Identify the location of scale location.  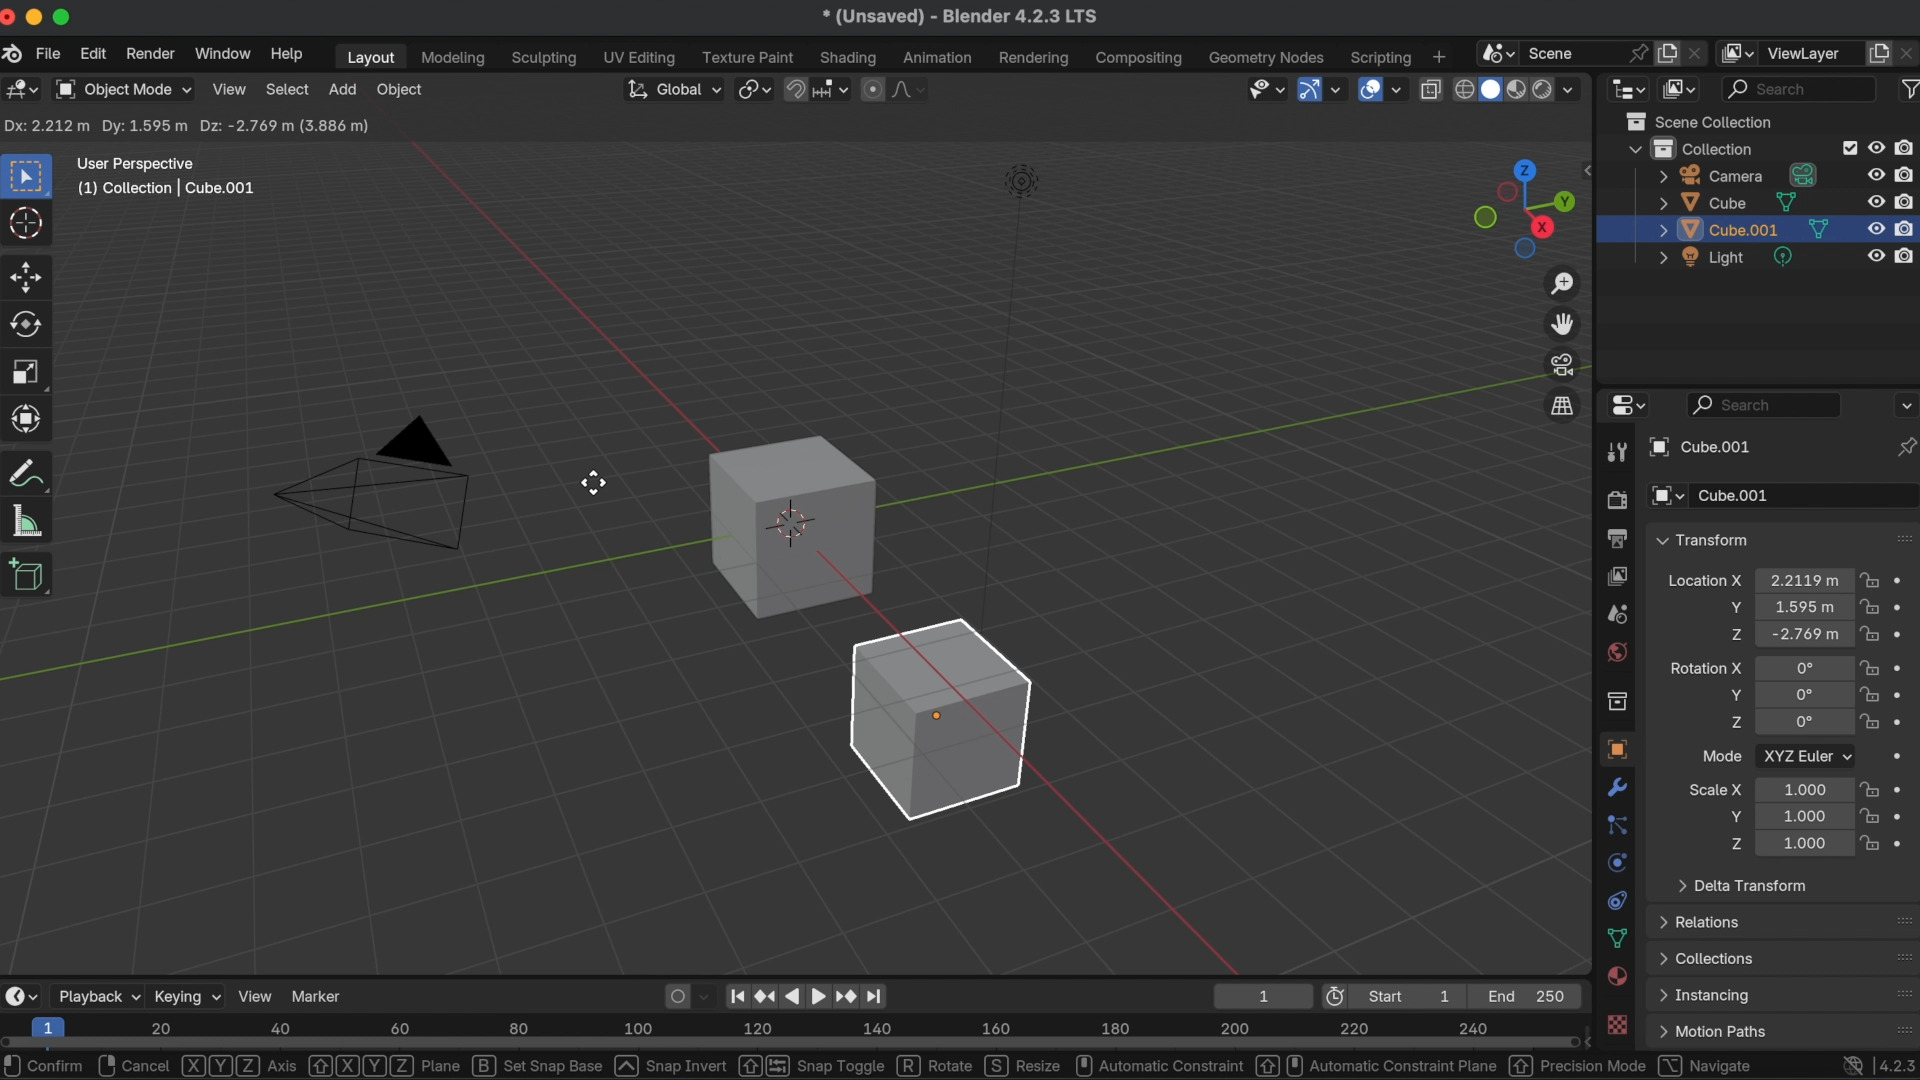
(1800, 815).